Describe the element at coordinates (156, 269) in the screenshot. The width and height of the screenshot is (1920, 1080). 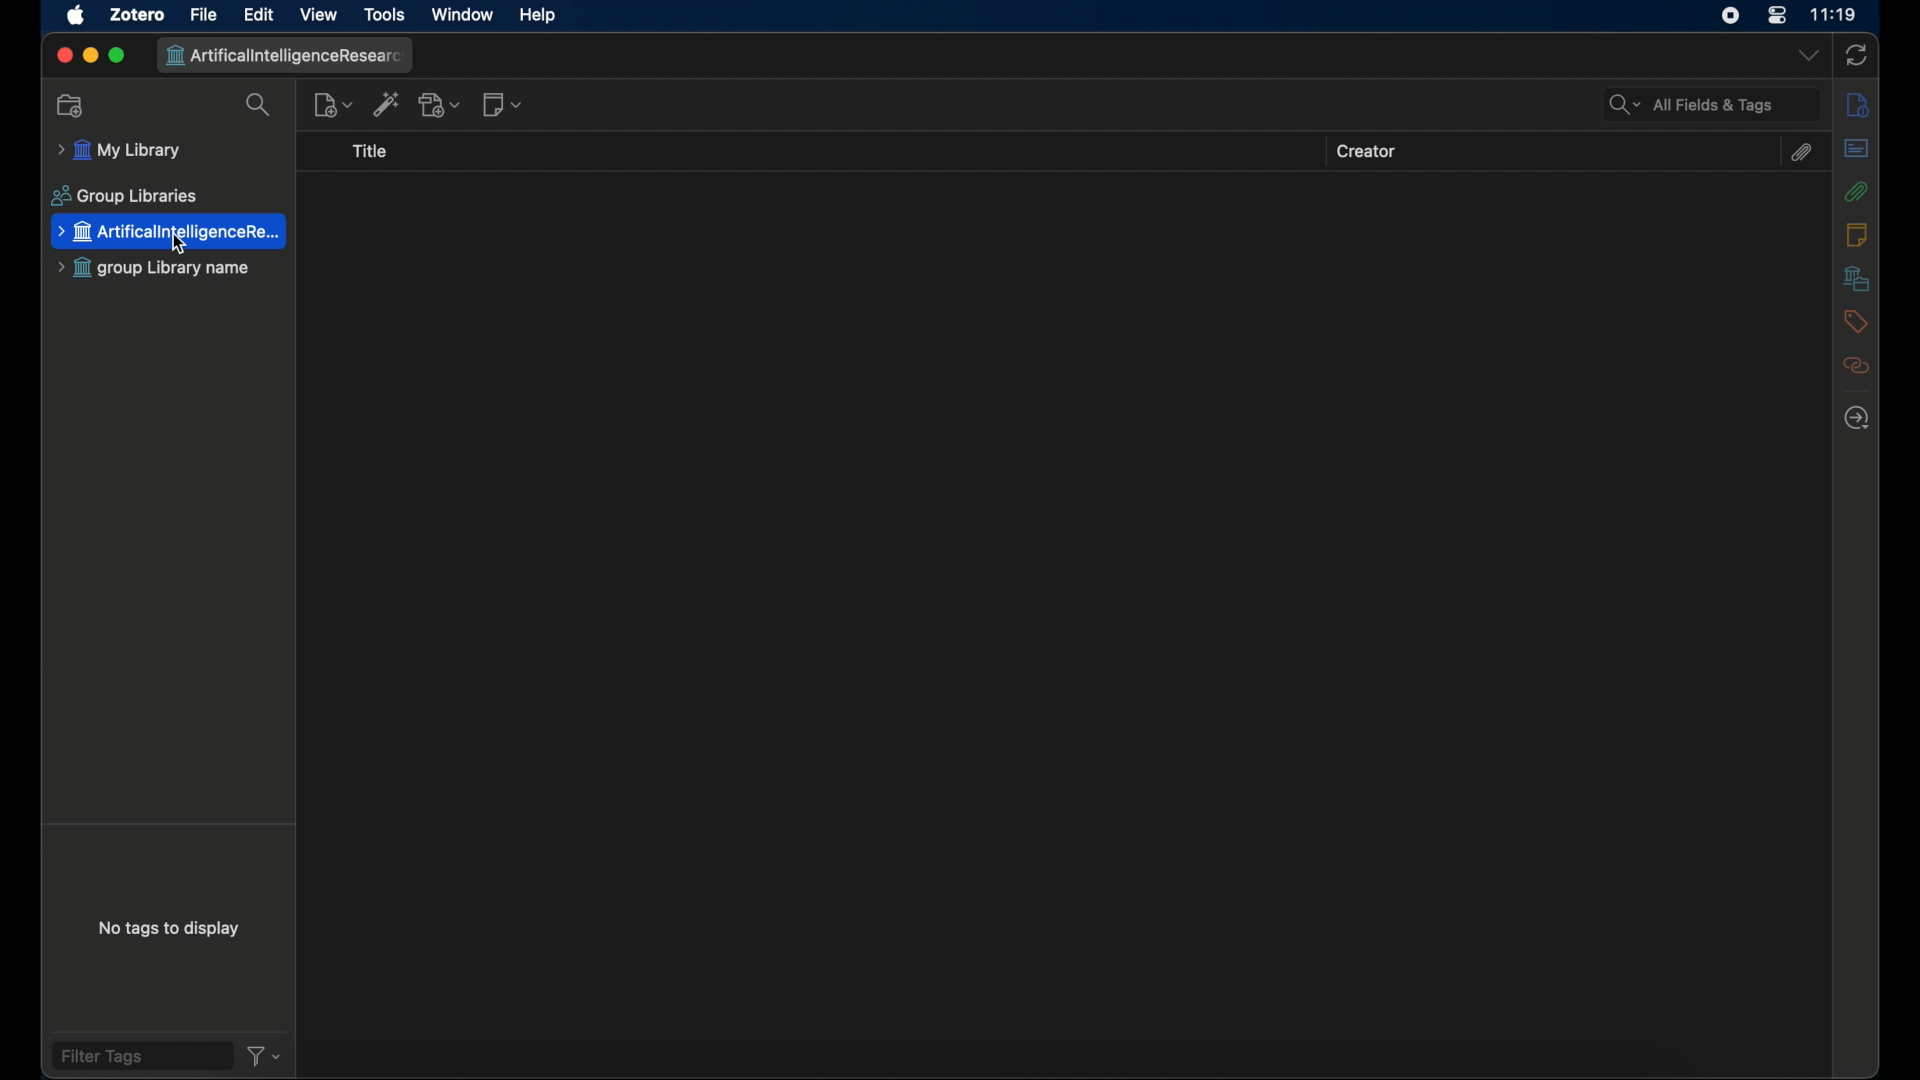
I see `group library ` at that location.